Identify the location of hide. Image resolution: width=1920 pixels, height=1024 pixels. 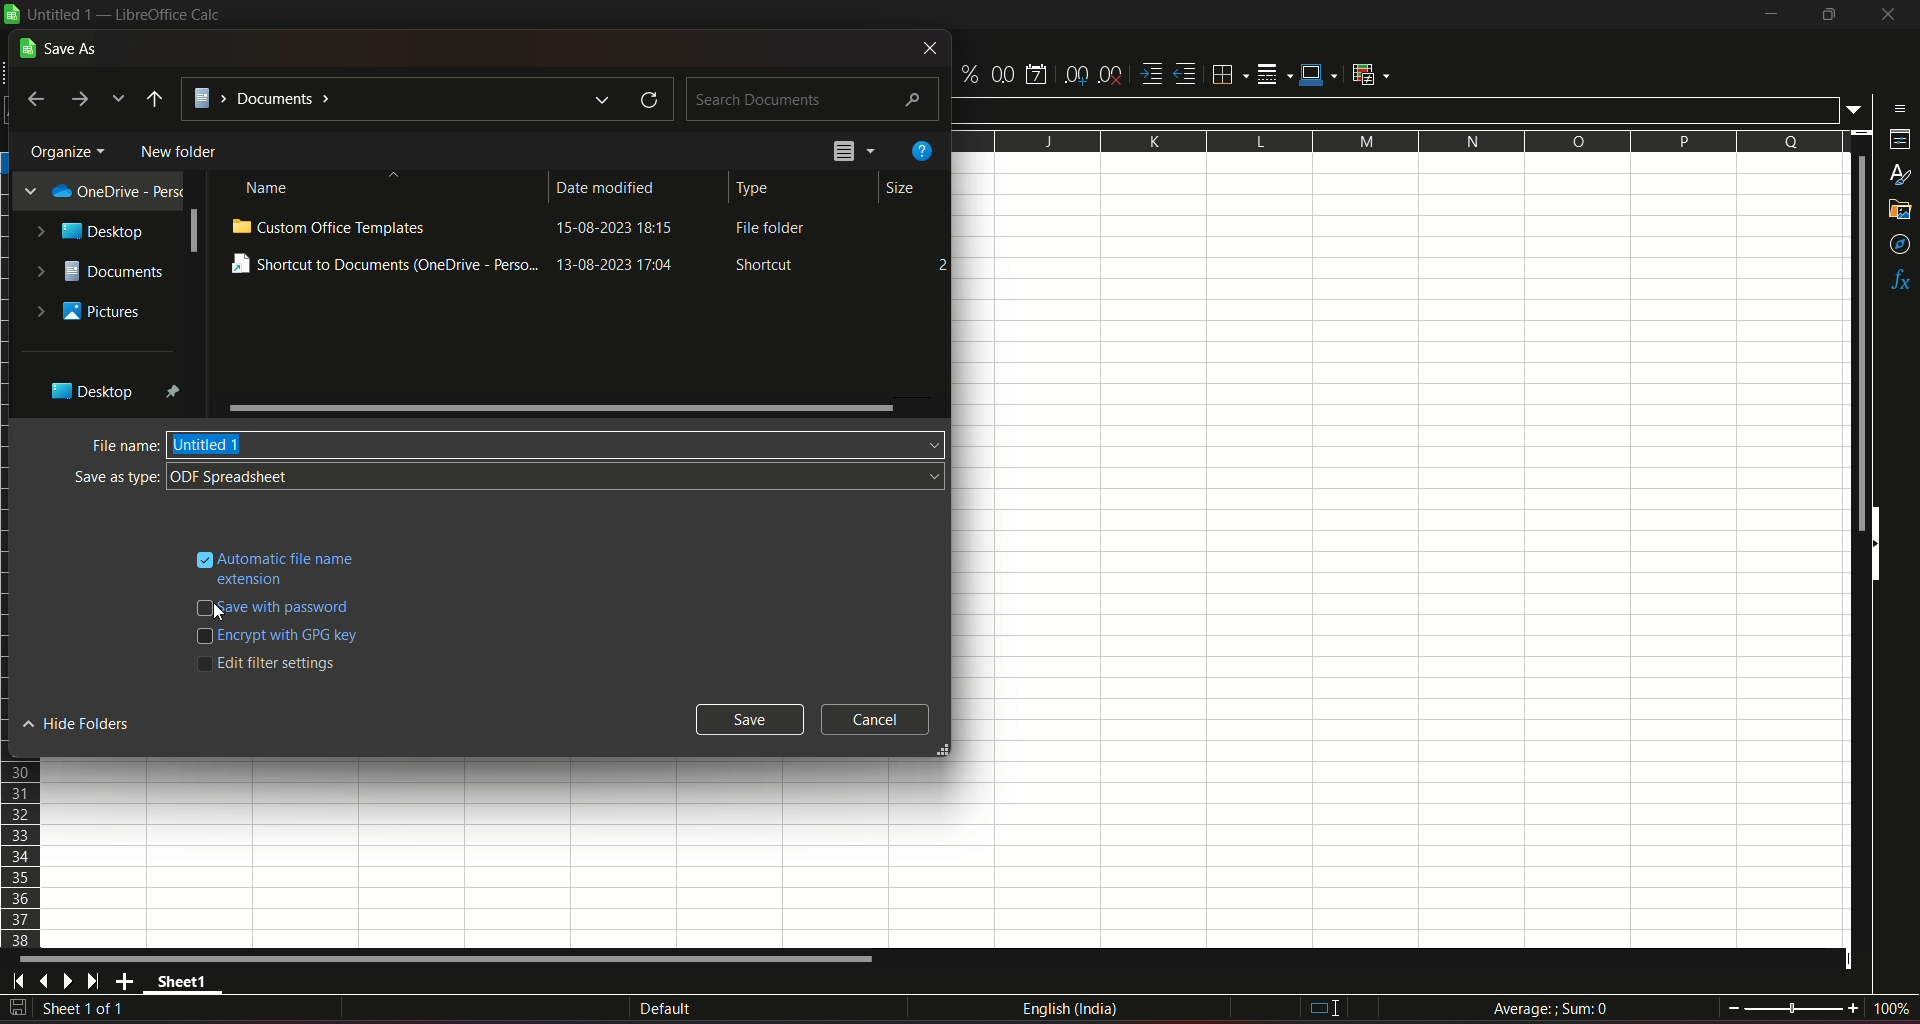
(1880, 548).